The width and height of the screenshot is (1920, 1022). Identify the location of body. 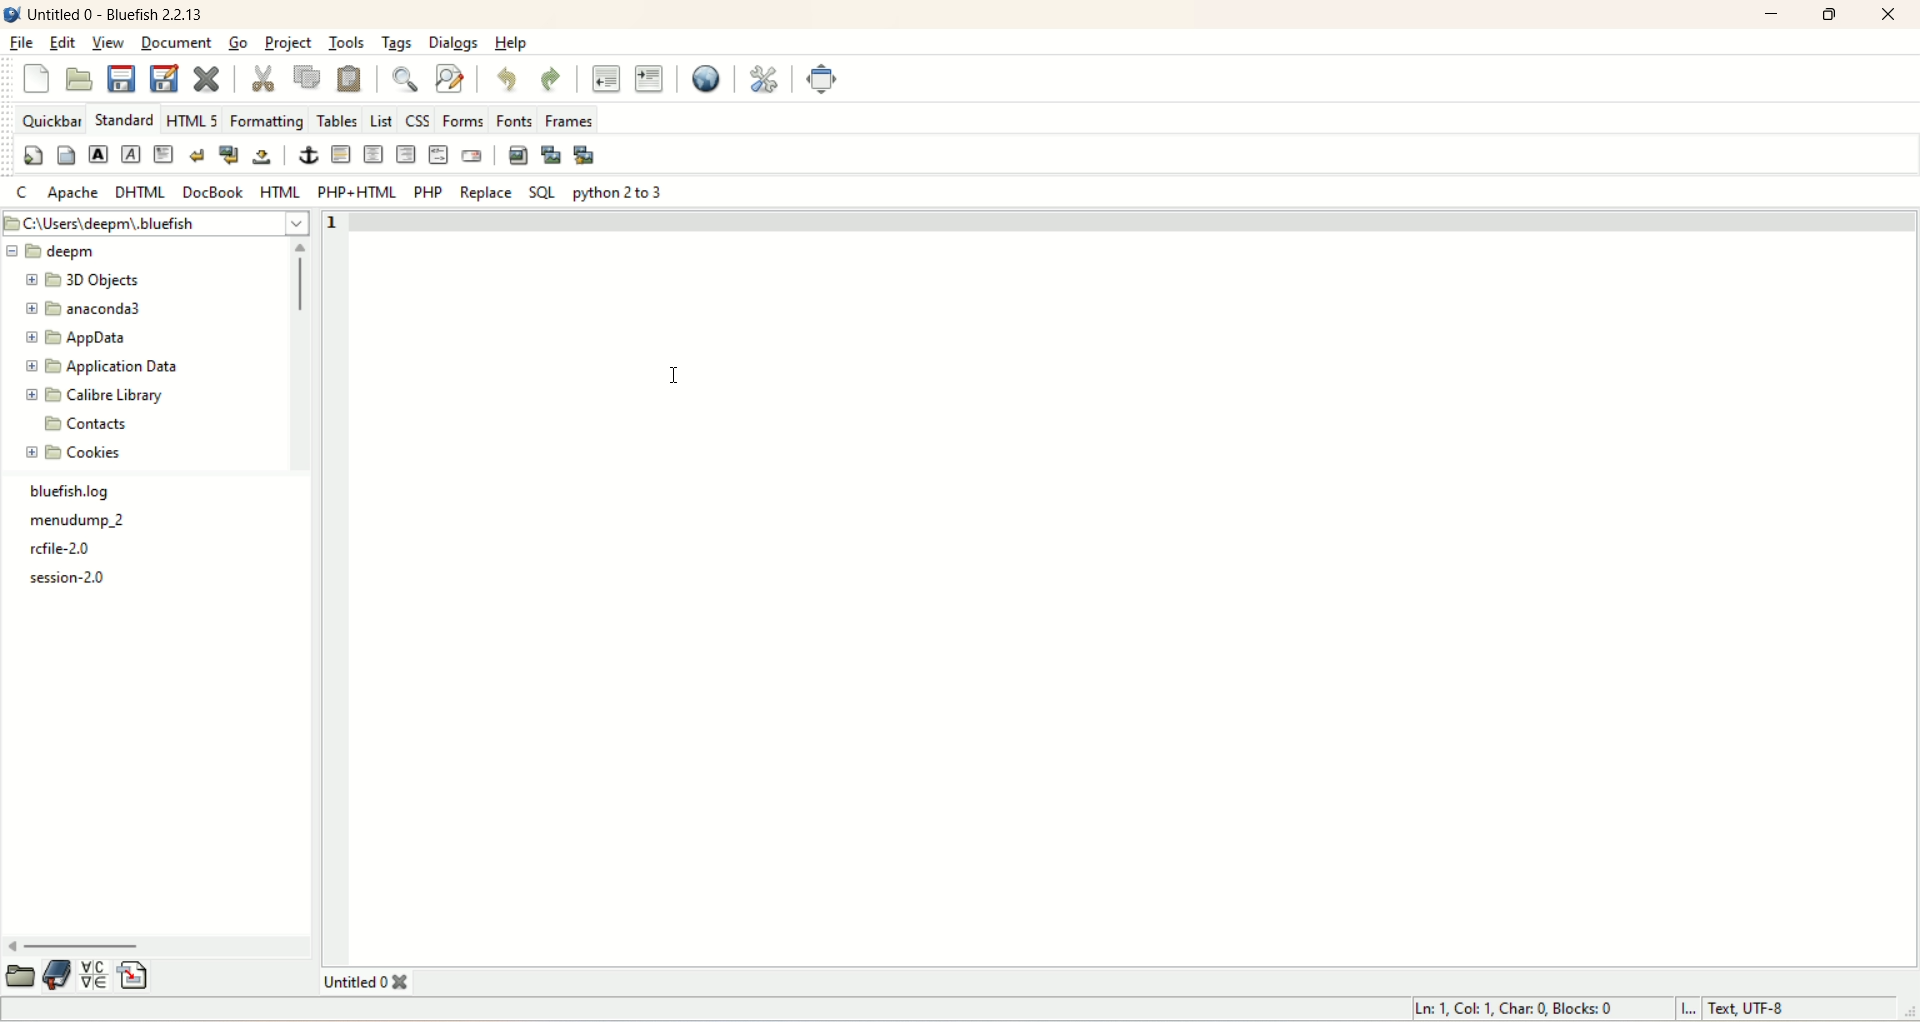
(65, 152).